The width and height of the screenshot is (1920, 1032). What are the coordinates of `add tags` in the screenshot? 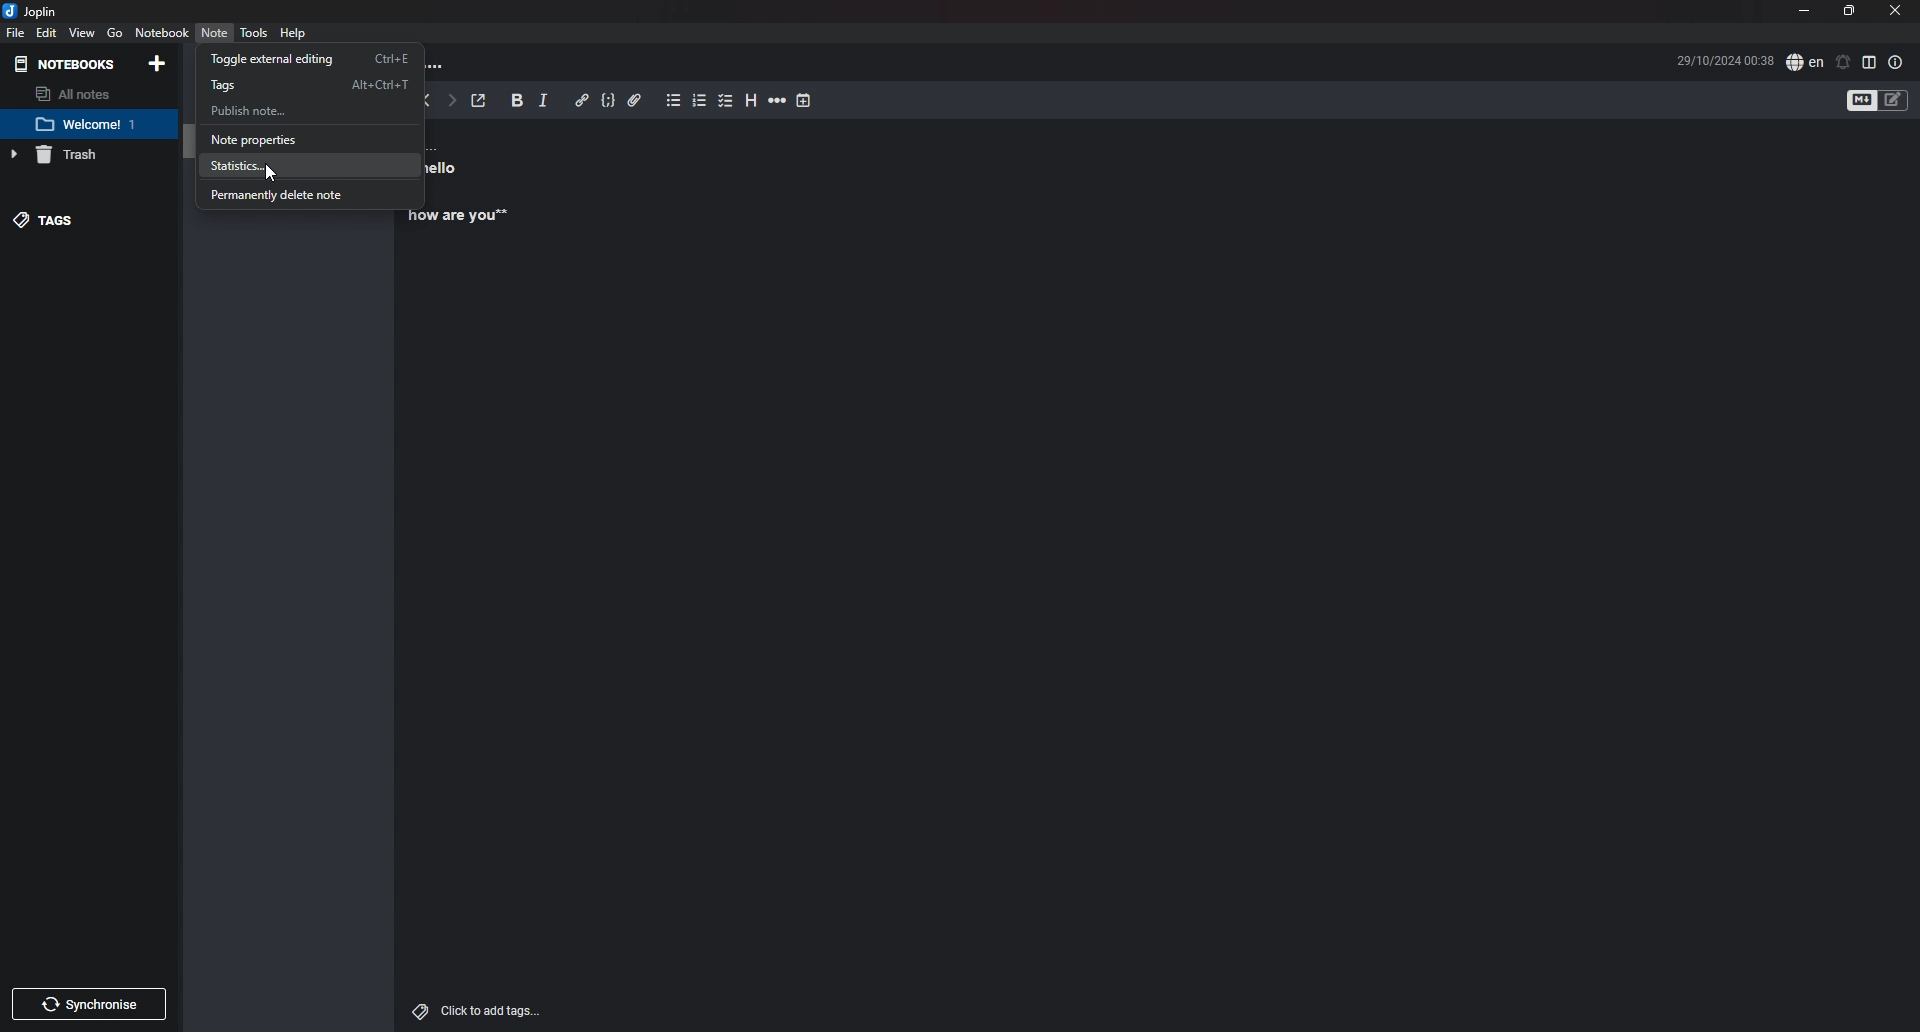 It's located at (481, 1011).